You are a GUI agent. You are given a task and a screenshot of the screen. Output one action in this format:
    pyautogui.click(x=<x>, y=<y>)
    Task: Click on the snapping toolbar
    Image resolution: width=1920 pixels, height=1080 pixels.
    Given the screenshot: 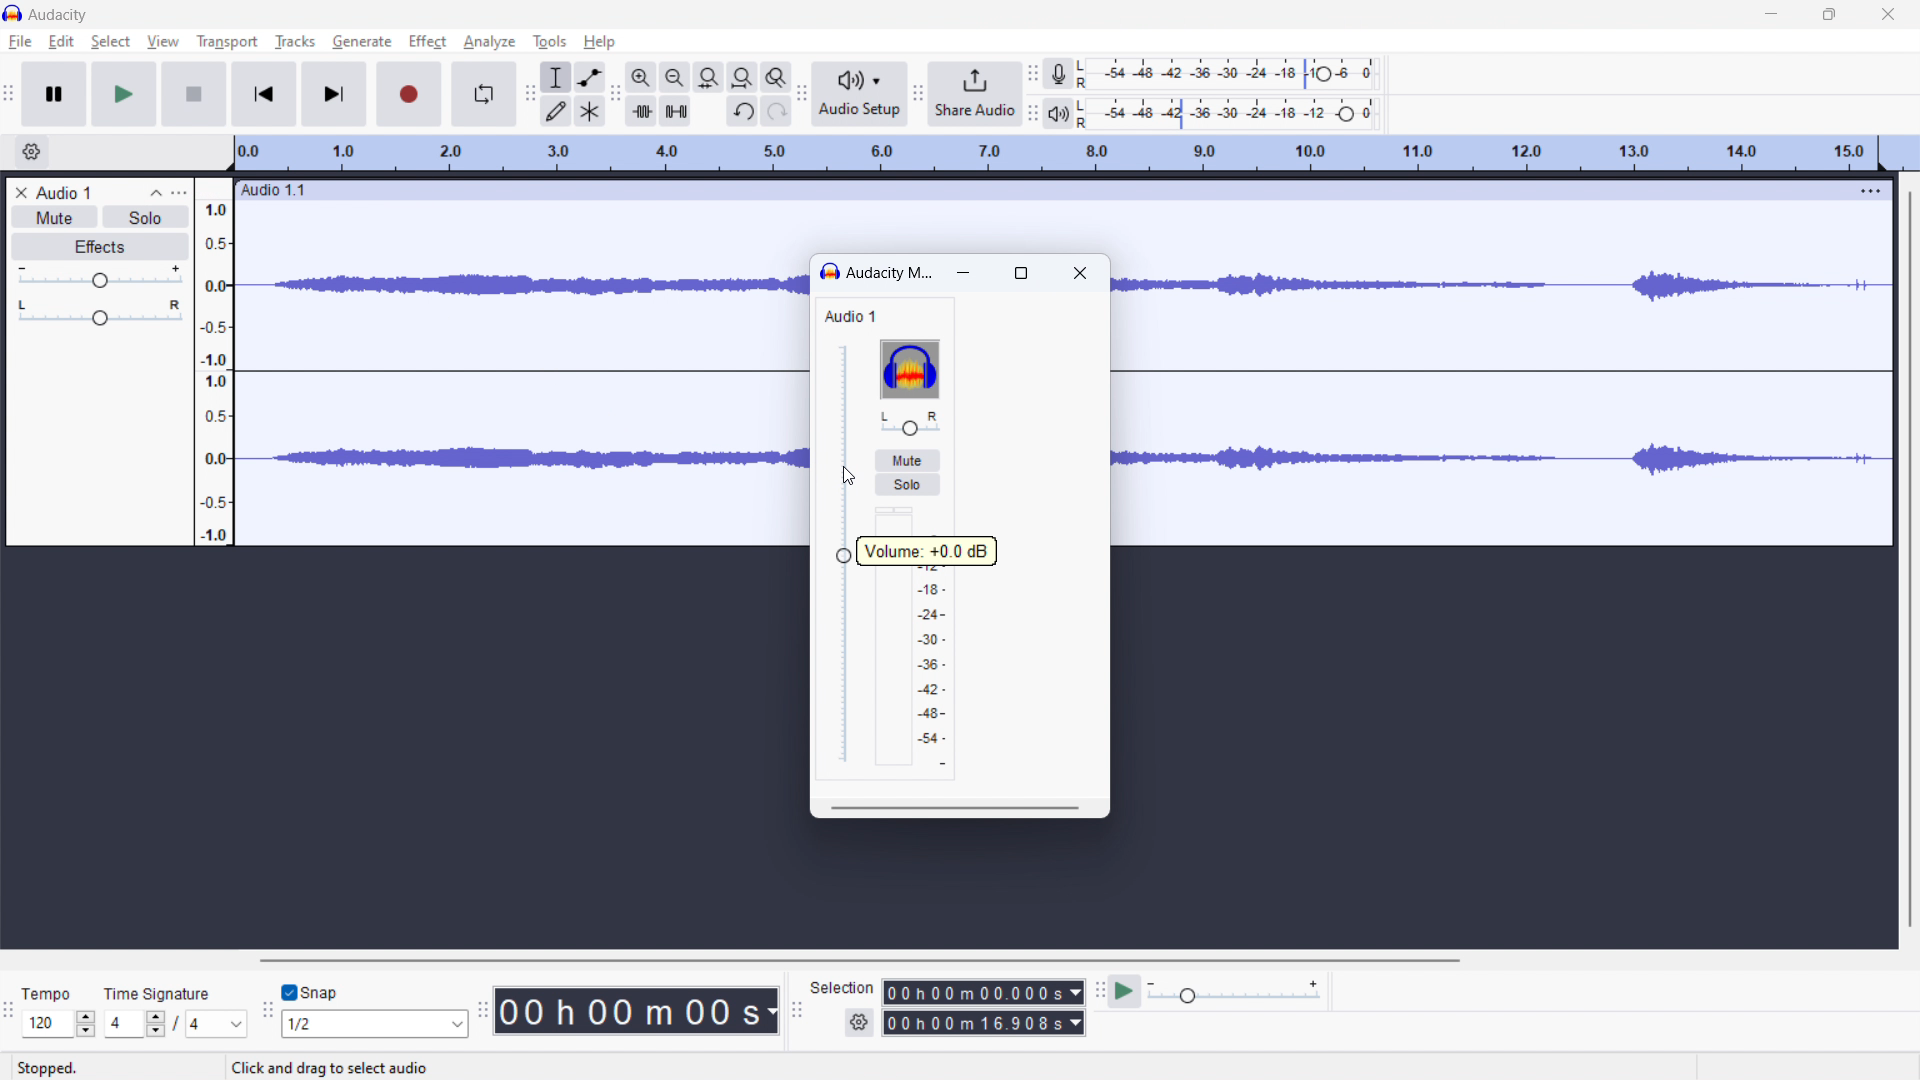 What is the action you would take?
    pyautogui.click(x=267, y=1008)
    